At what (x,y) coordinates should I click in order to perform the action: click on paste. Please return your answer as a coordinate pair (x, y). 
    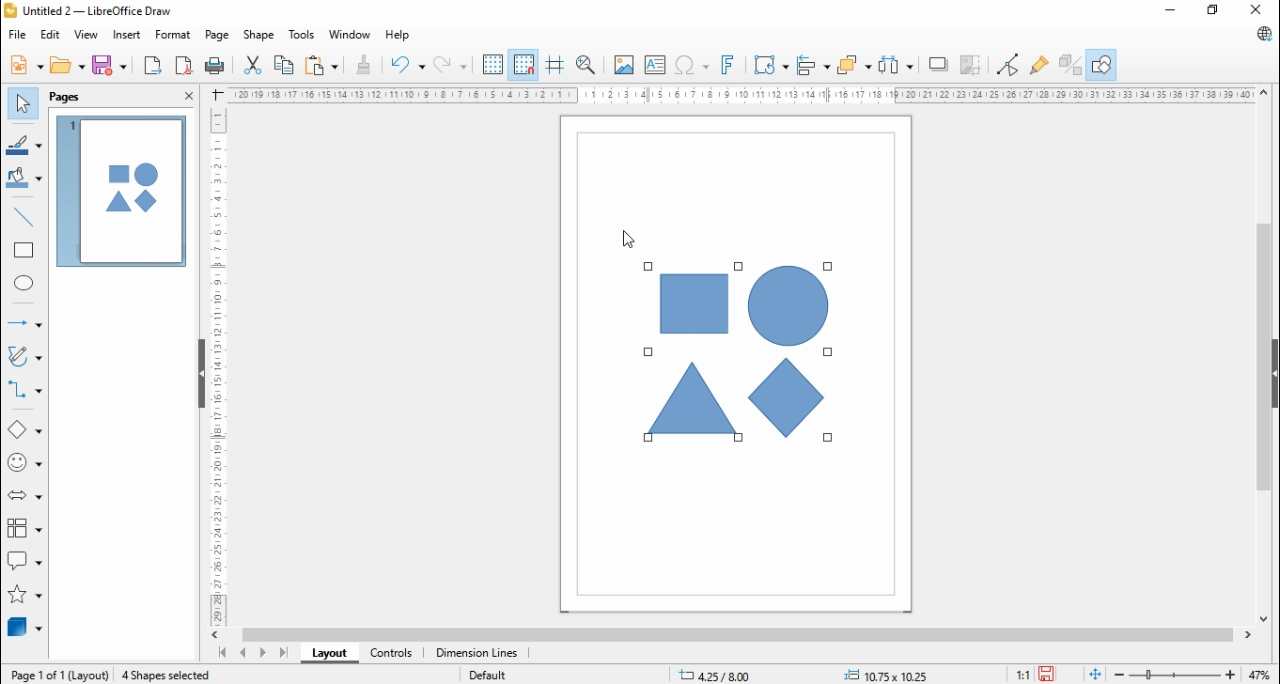
    Looking at the image, I should click on (320, 64).